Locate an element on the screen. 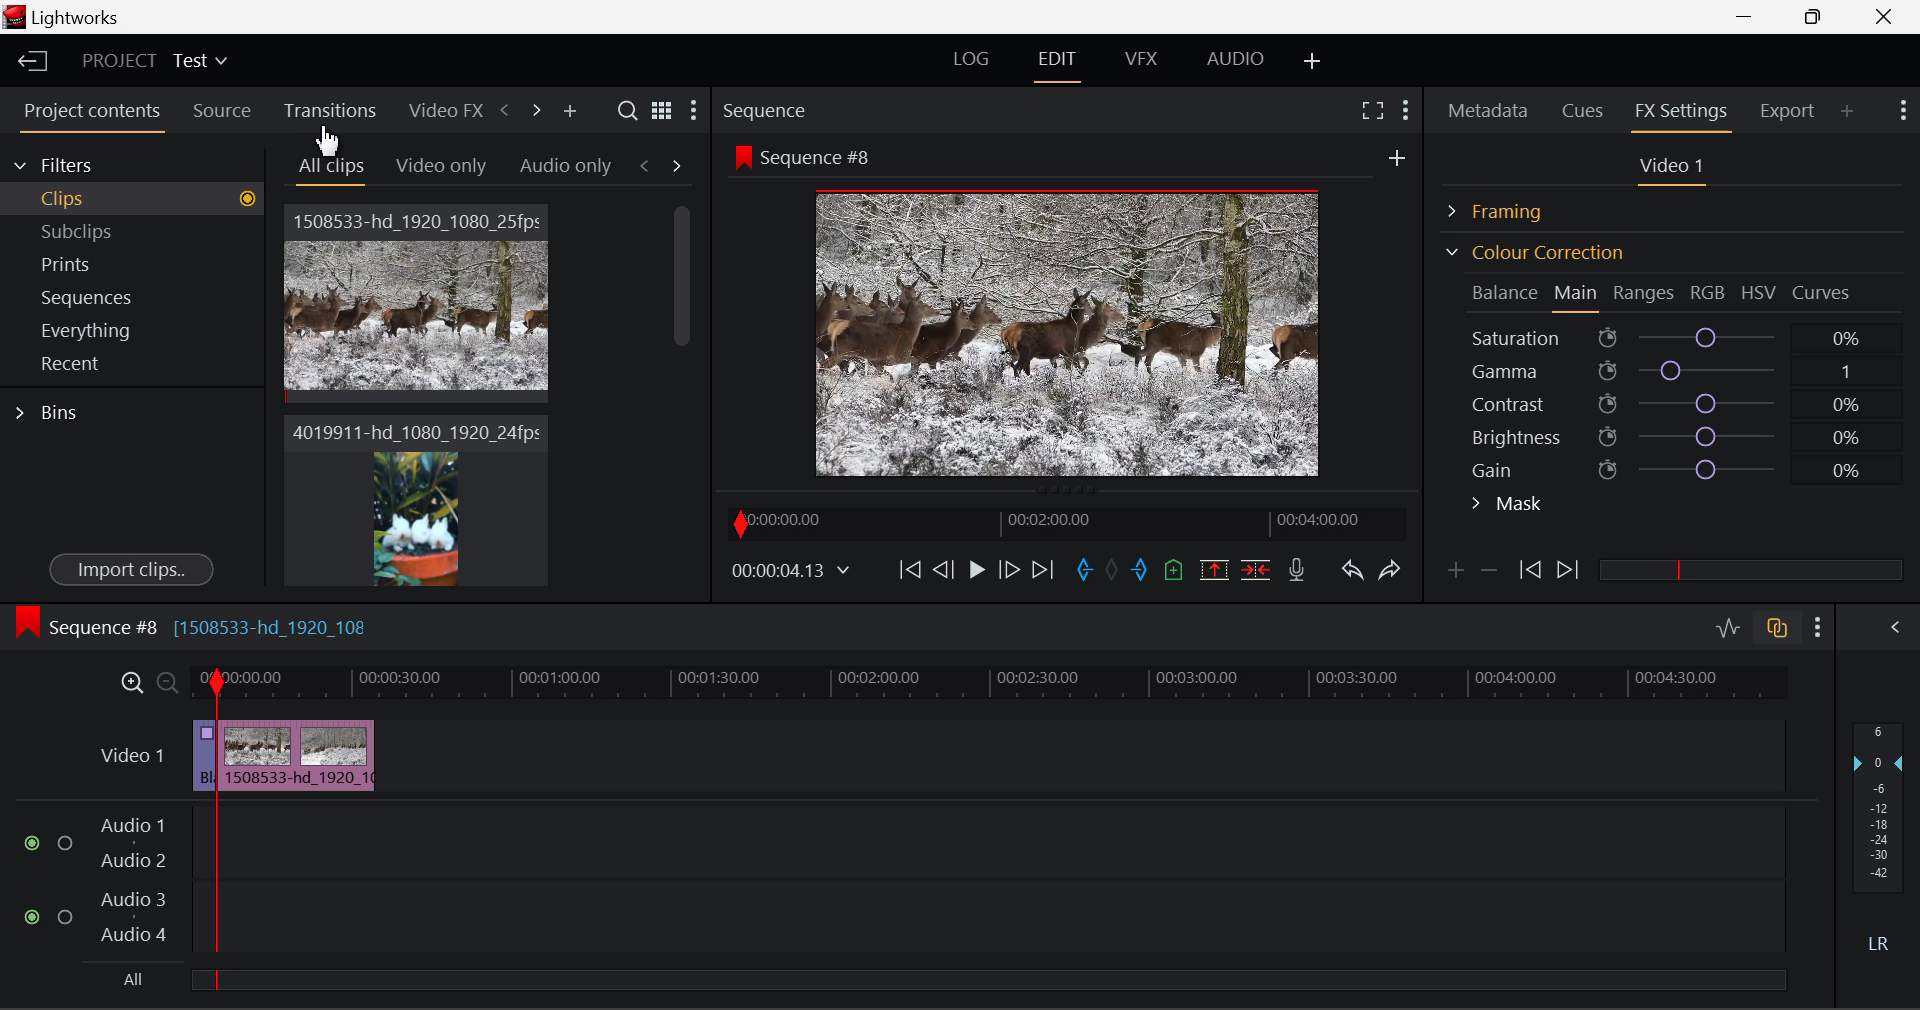 Image resolution: width=1920 pixels, height=1010 pixels. Everything is located at coordinates (89, 330).